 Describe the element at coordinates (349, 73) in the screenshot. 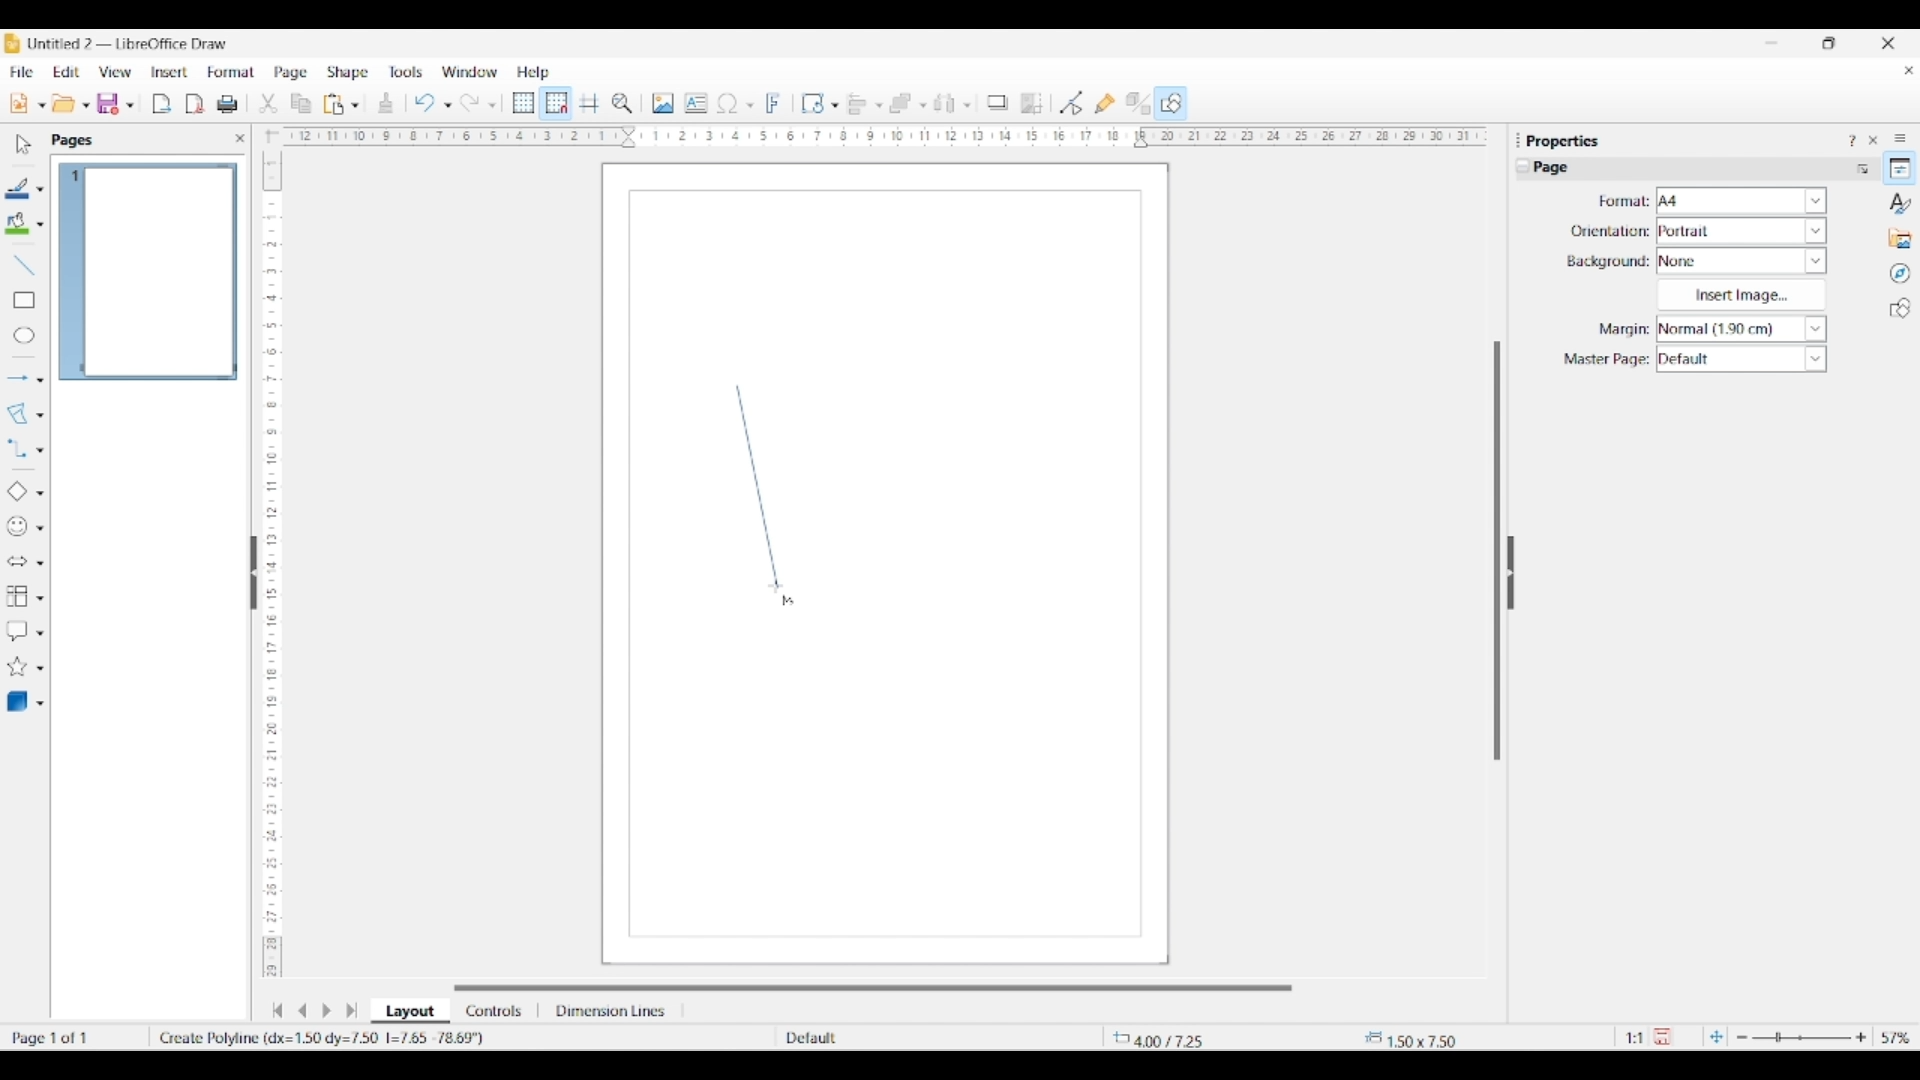

I see `Shape` at that location.